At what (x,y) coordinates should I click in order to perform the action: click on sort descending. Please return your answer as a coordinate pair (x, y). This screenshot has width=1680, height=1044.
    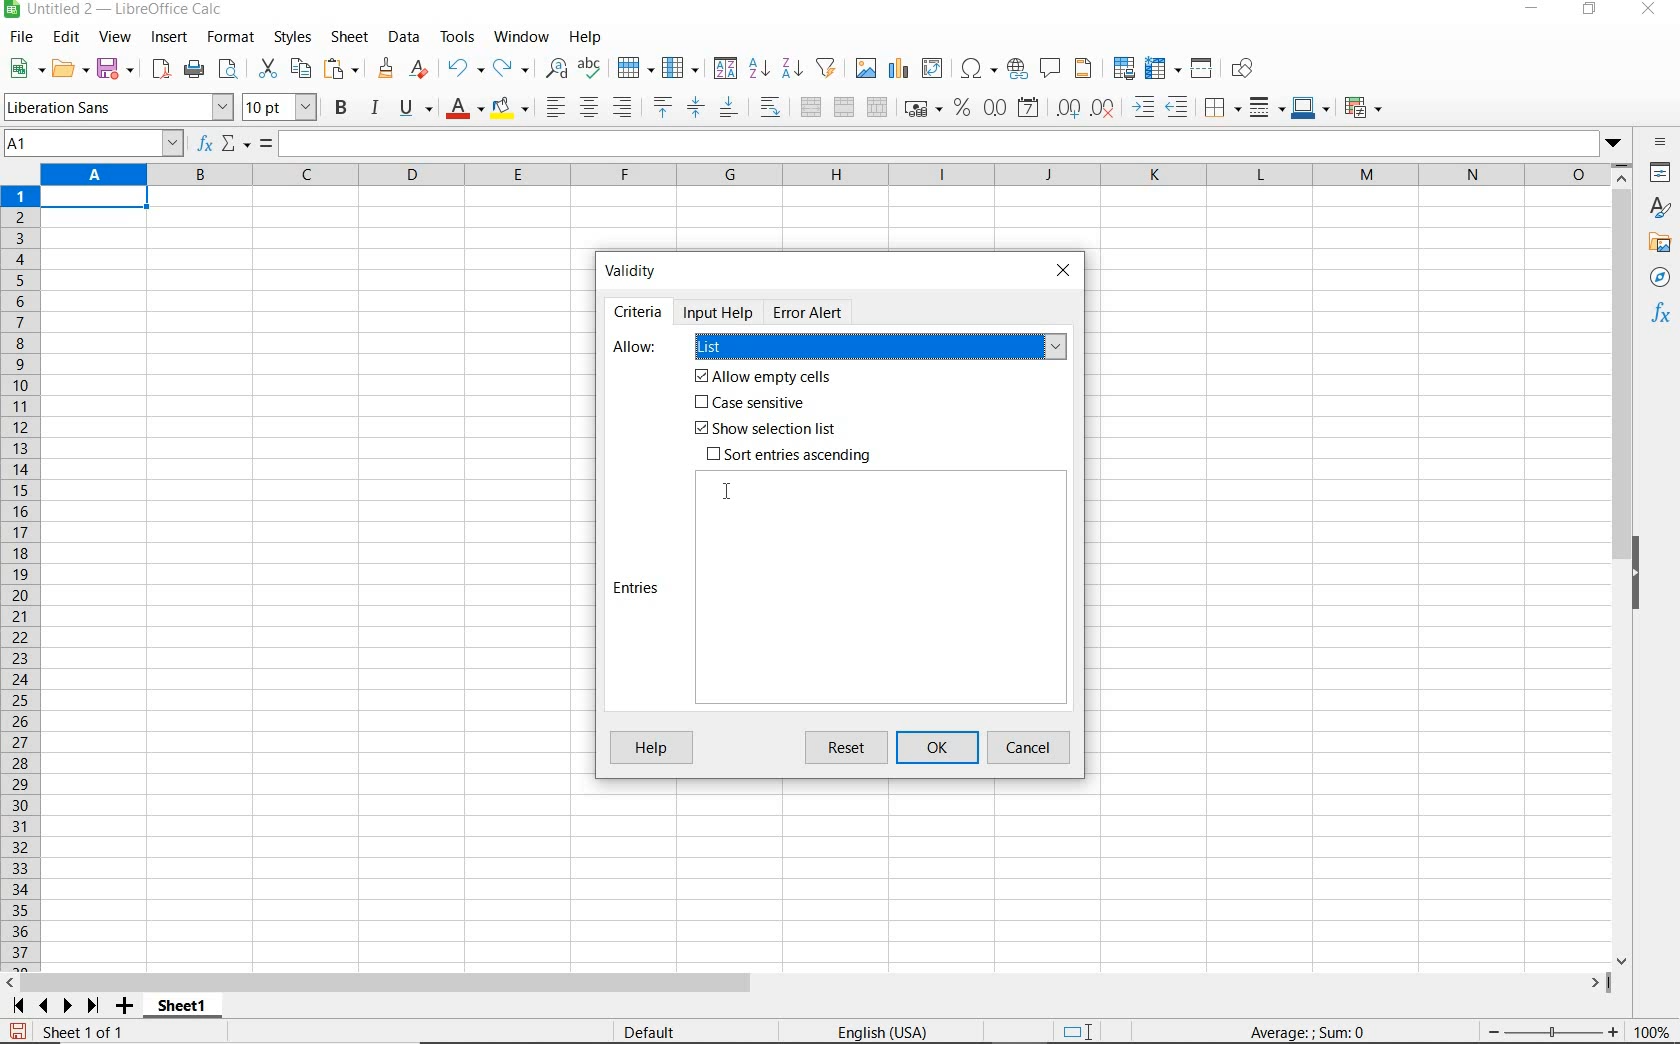
    Looking at the image, I should click on (793, 67).